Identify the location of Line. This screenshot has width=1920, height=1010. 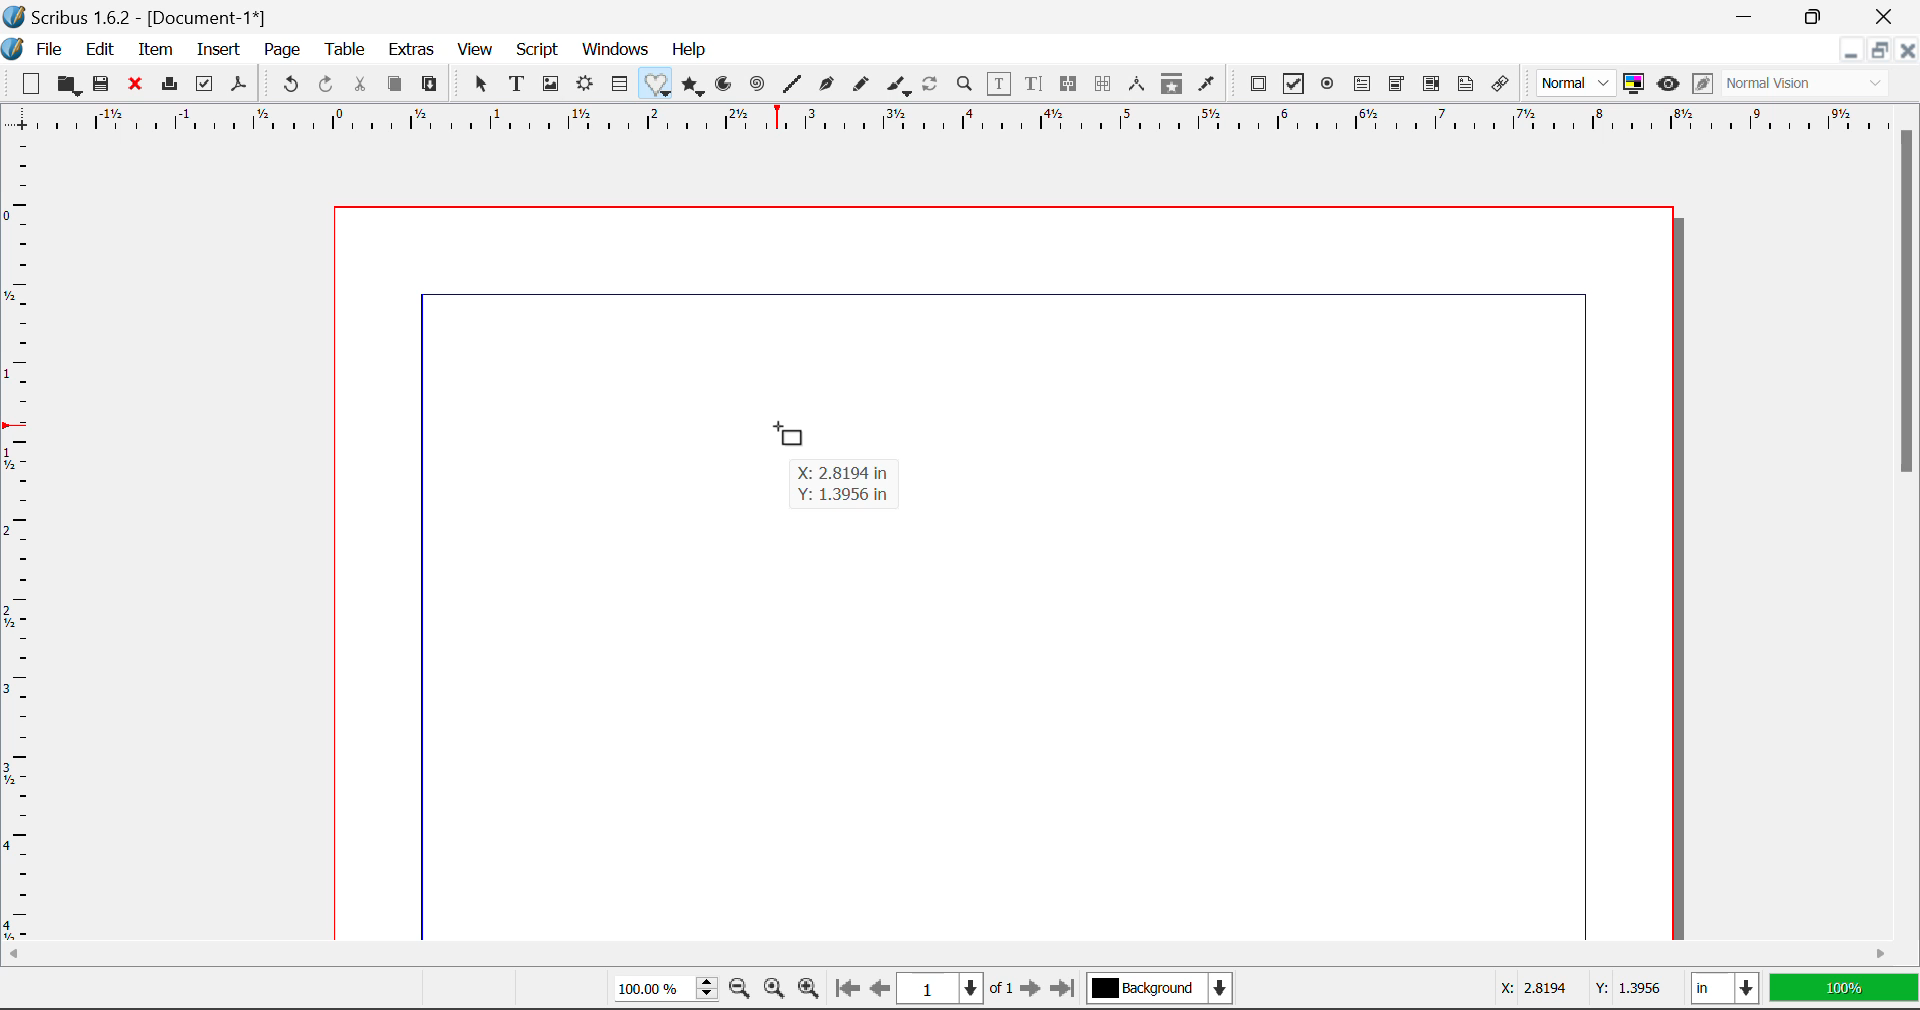
(794, 85).